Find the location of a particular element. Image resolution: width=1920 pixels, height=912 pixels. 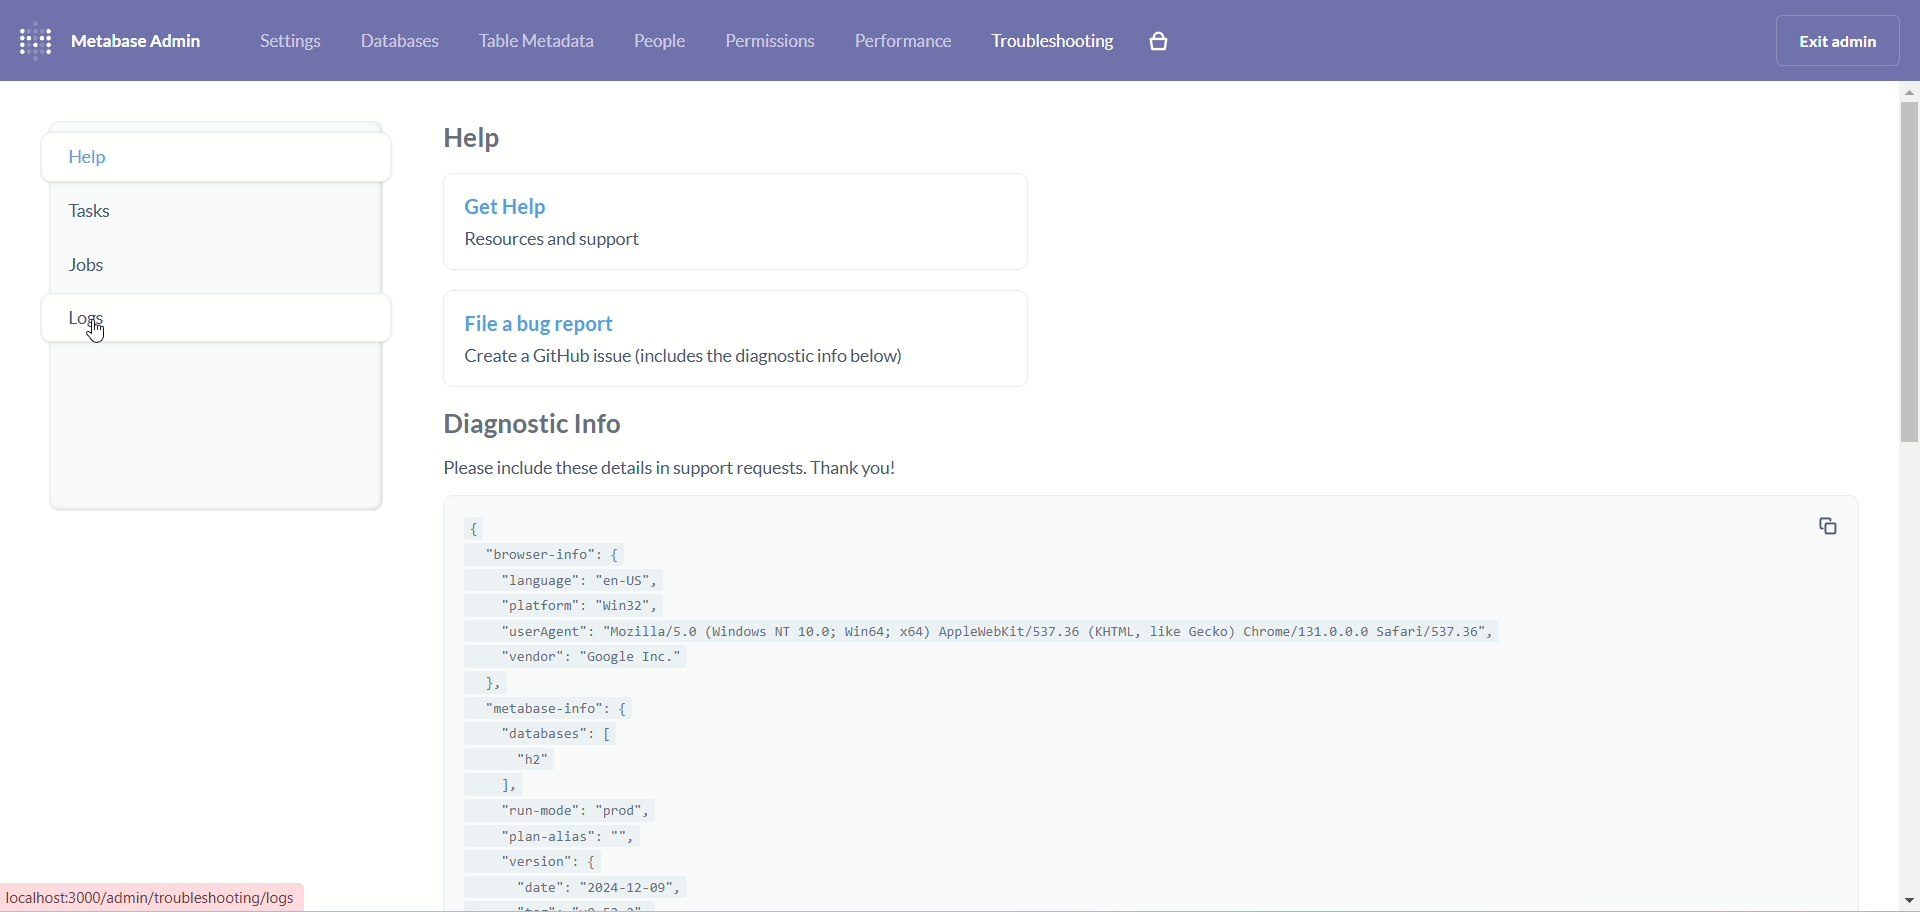

logs is located at coordinates (214, 318).